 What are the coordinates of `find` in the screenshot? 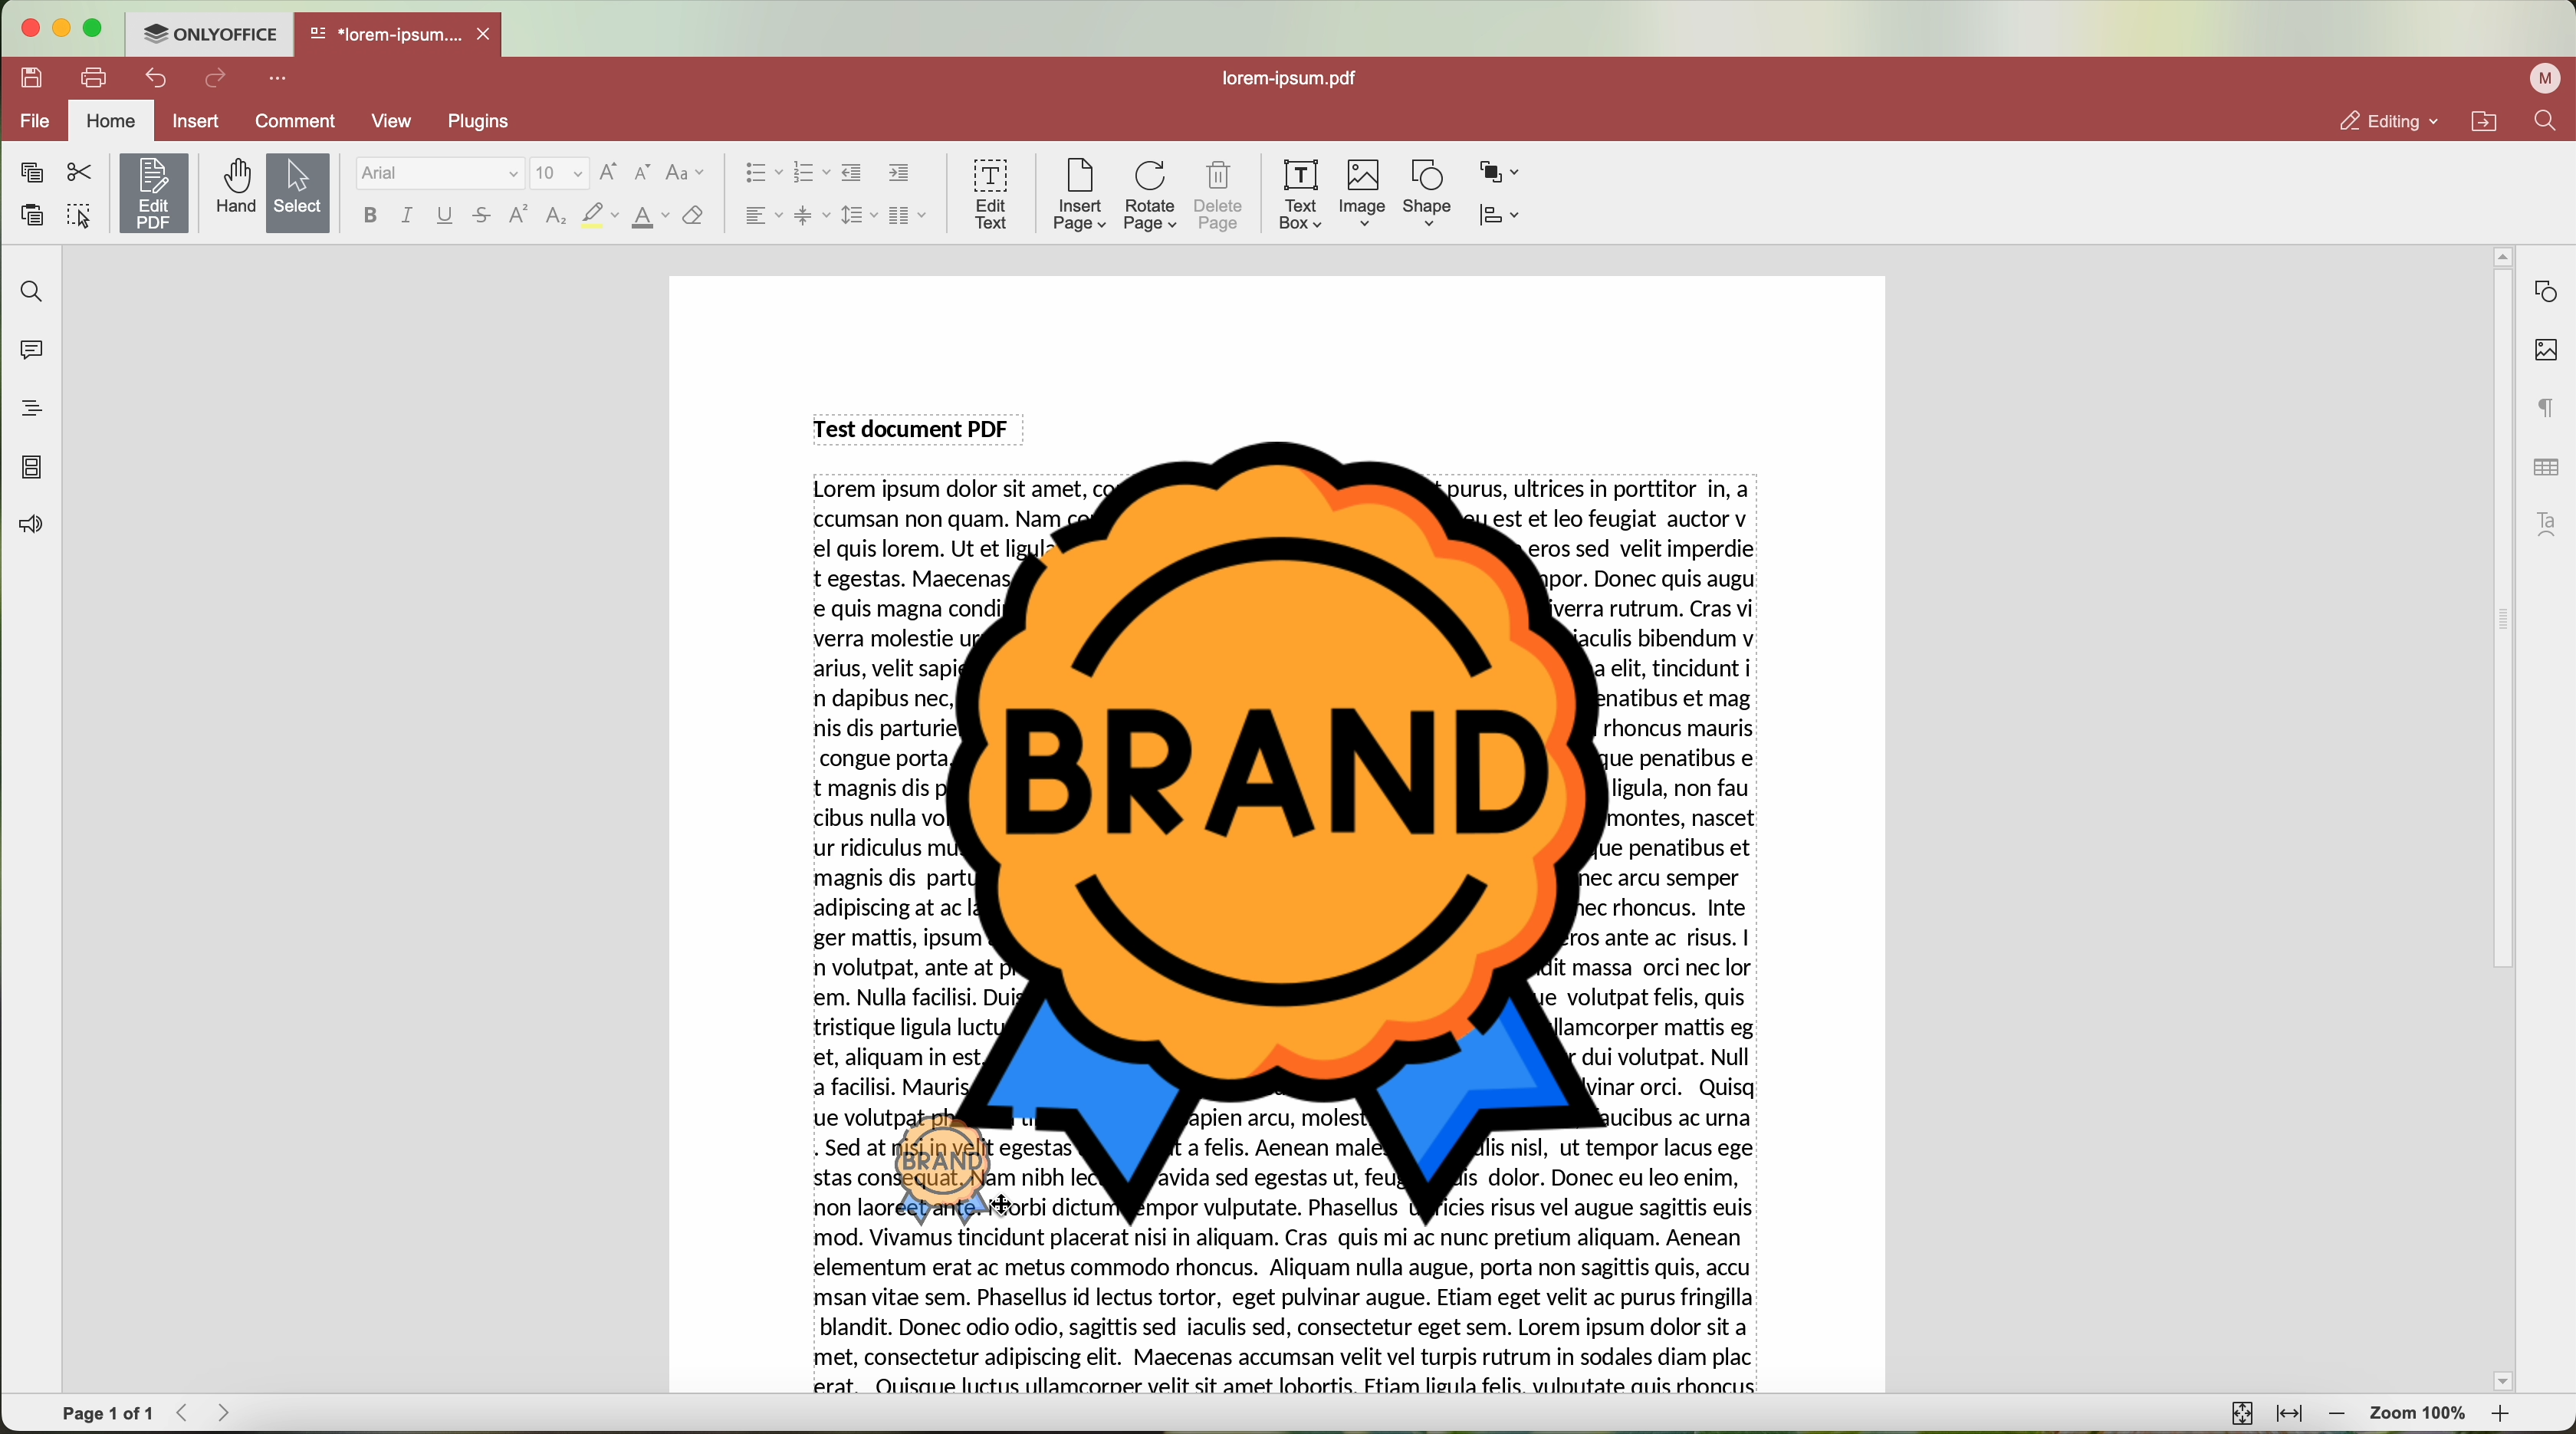 It's located at (2545, 120).